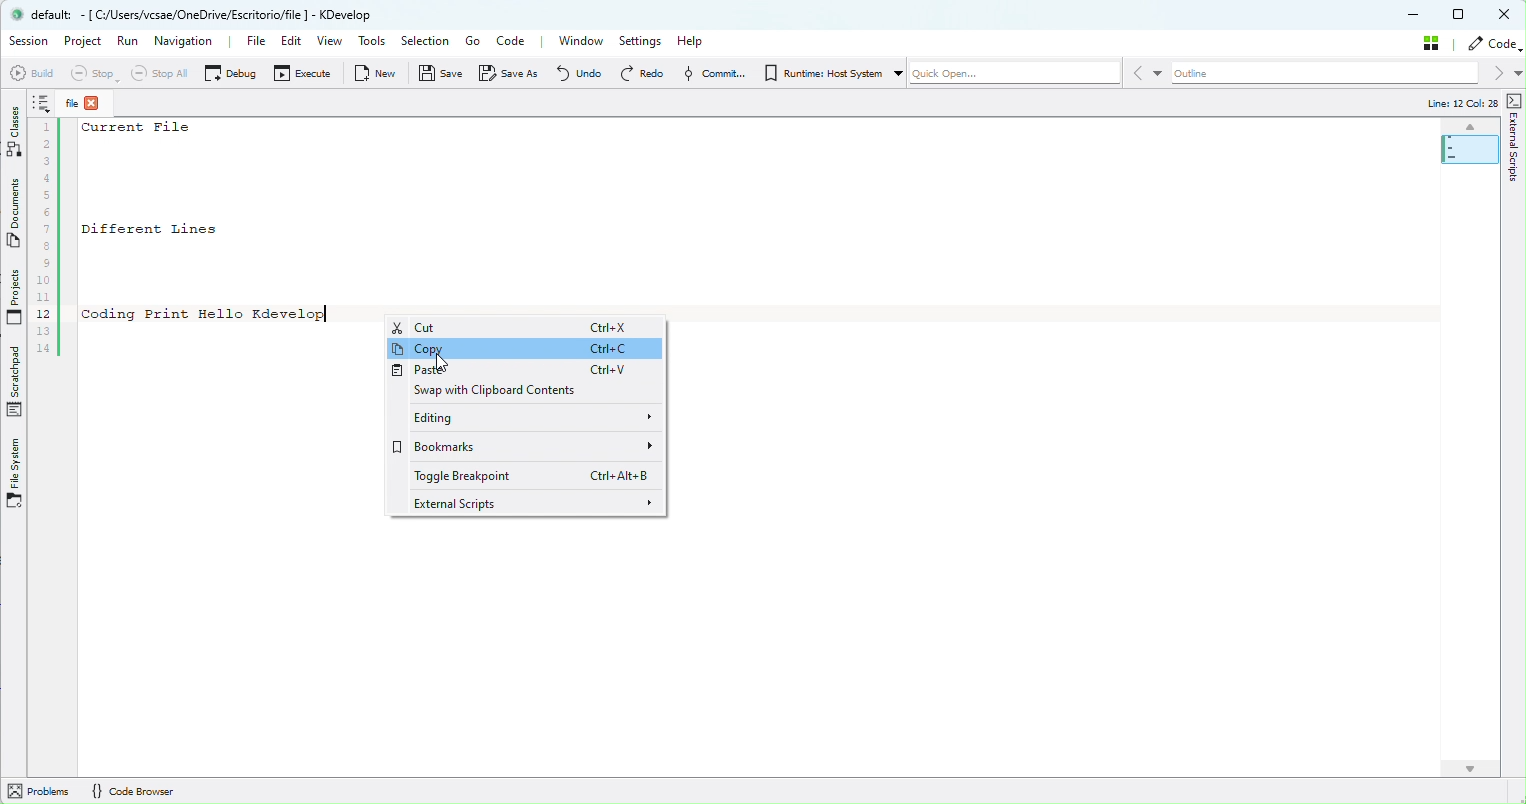 The height and width of the screenshot is (804, 1526). What do you see at coordinates (95, 102) in the screenshot?
I see `File` at bounding box center [95, 102].